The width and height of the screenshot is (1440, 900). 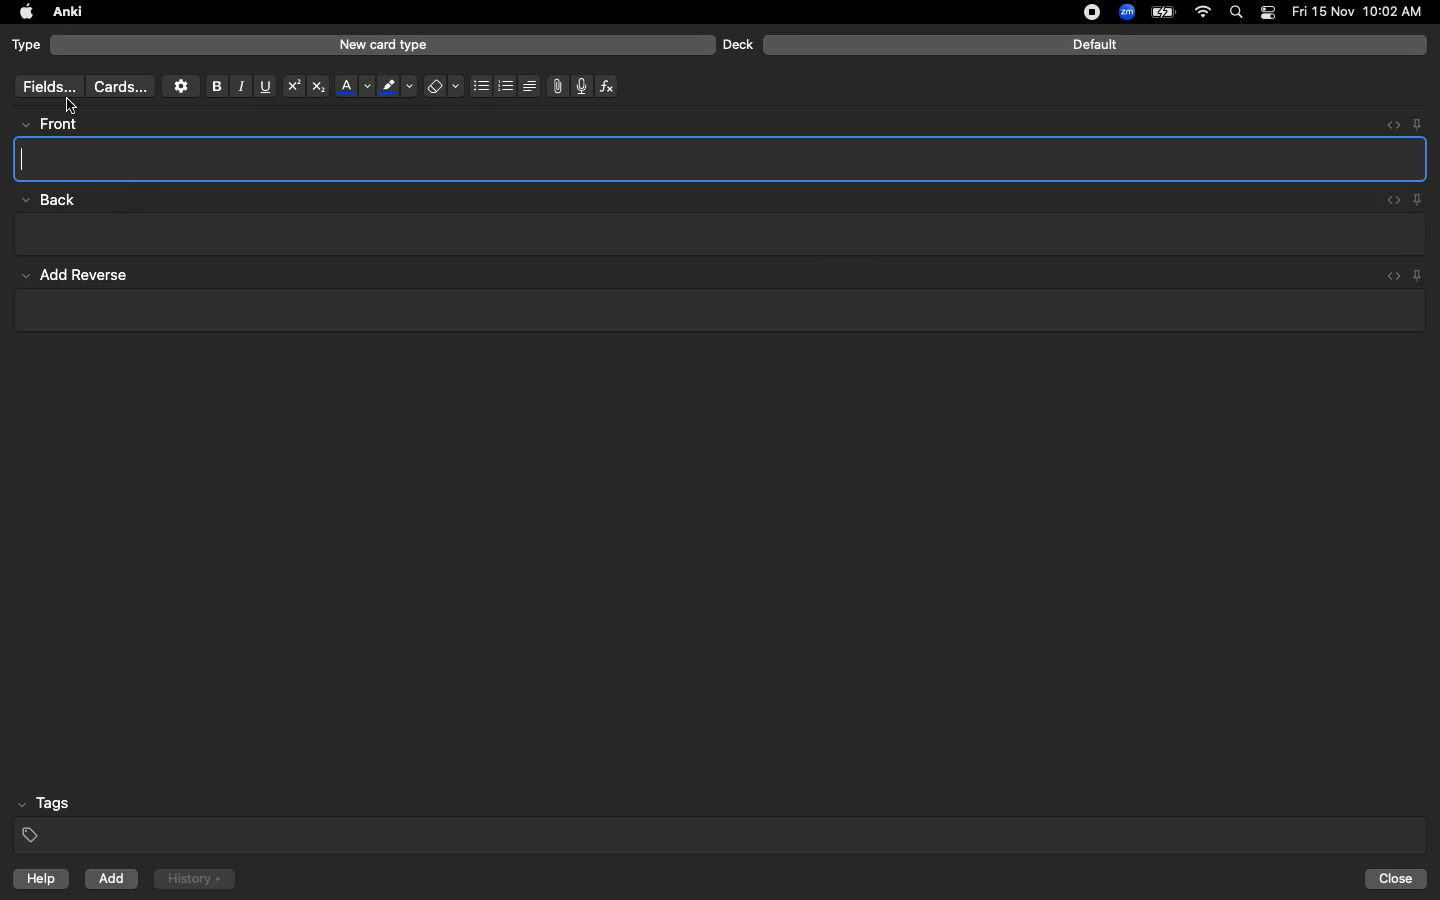 I want to click on Underline, so click(x=264, y=87).